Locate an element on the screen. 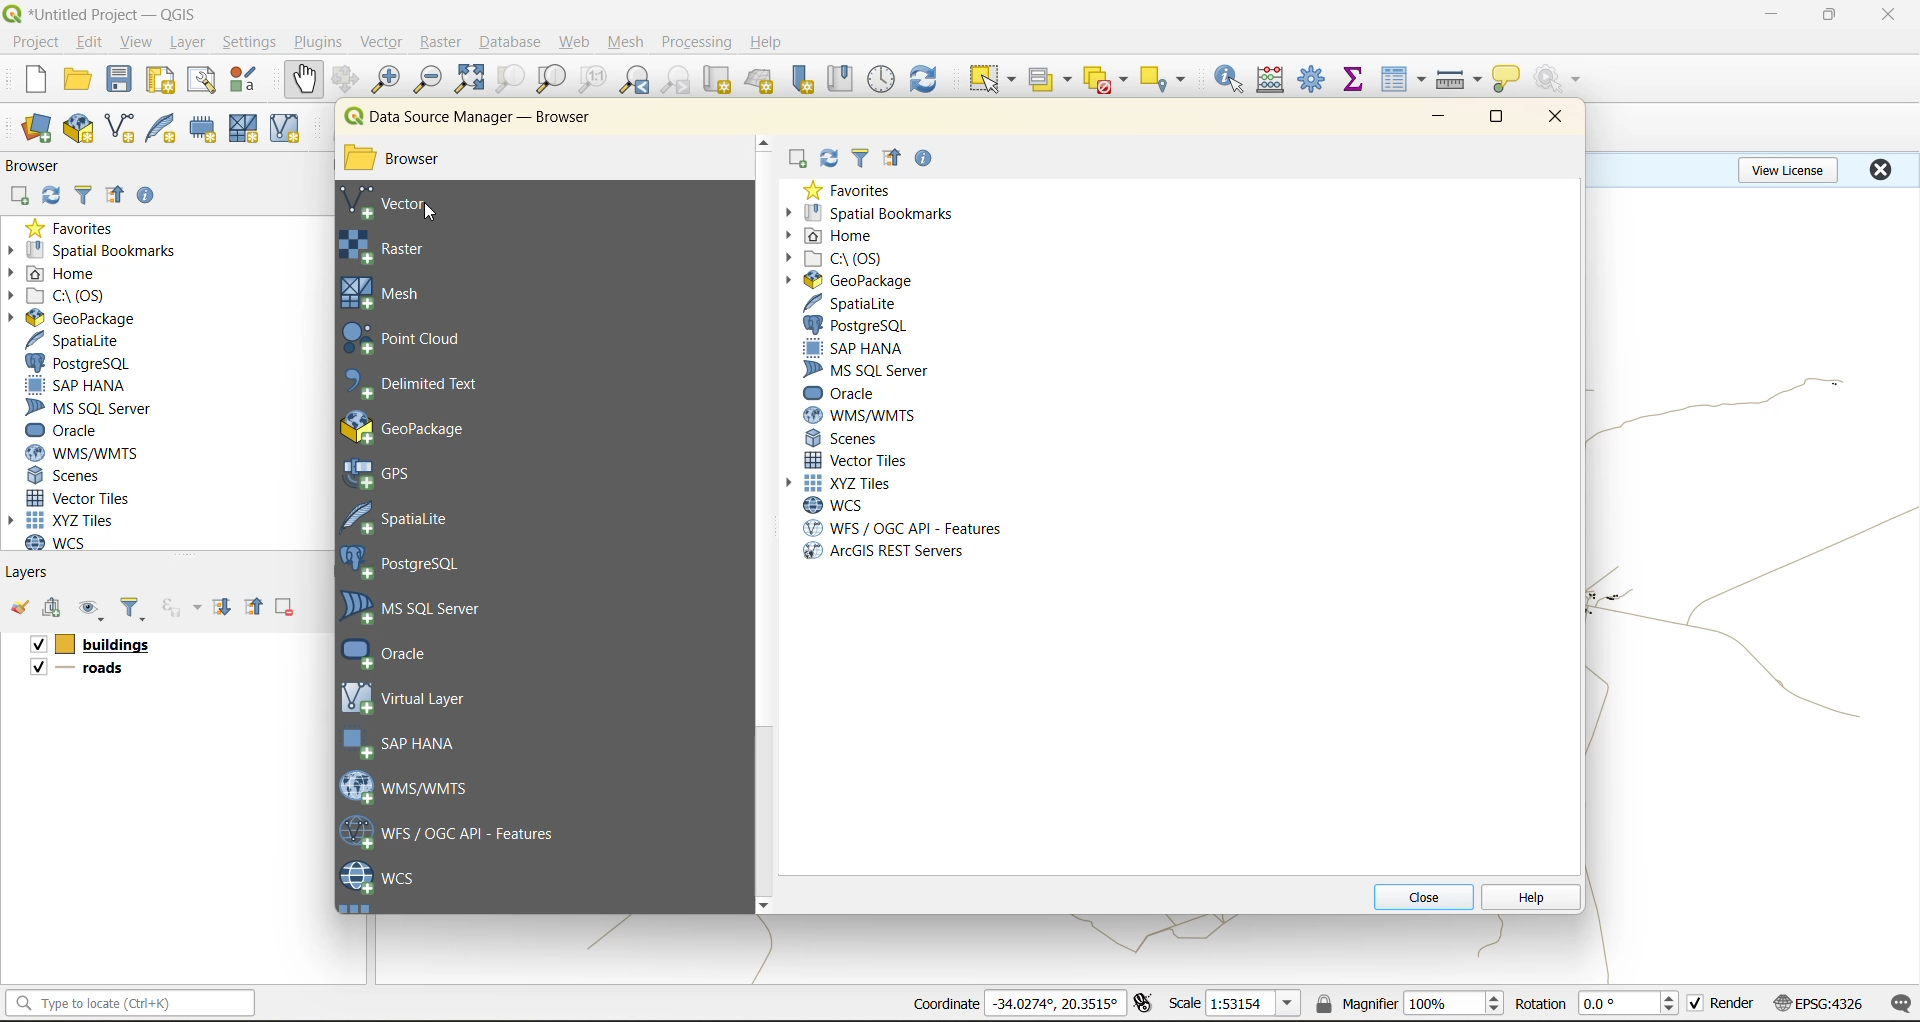 The image size is (1920, 1022). calculator is located at coordinates (1277, 82).